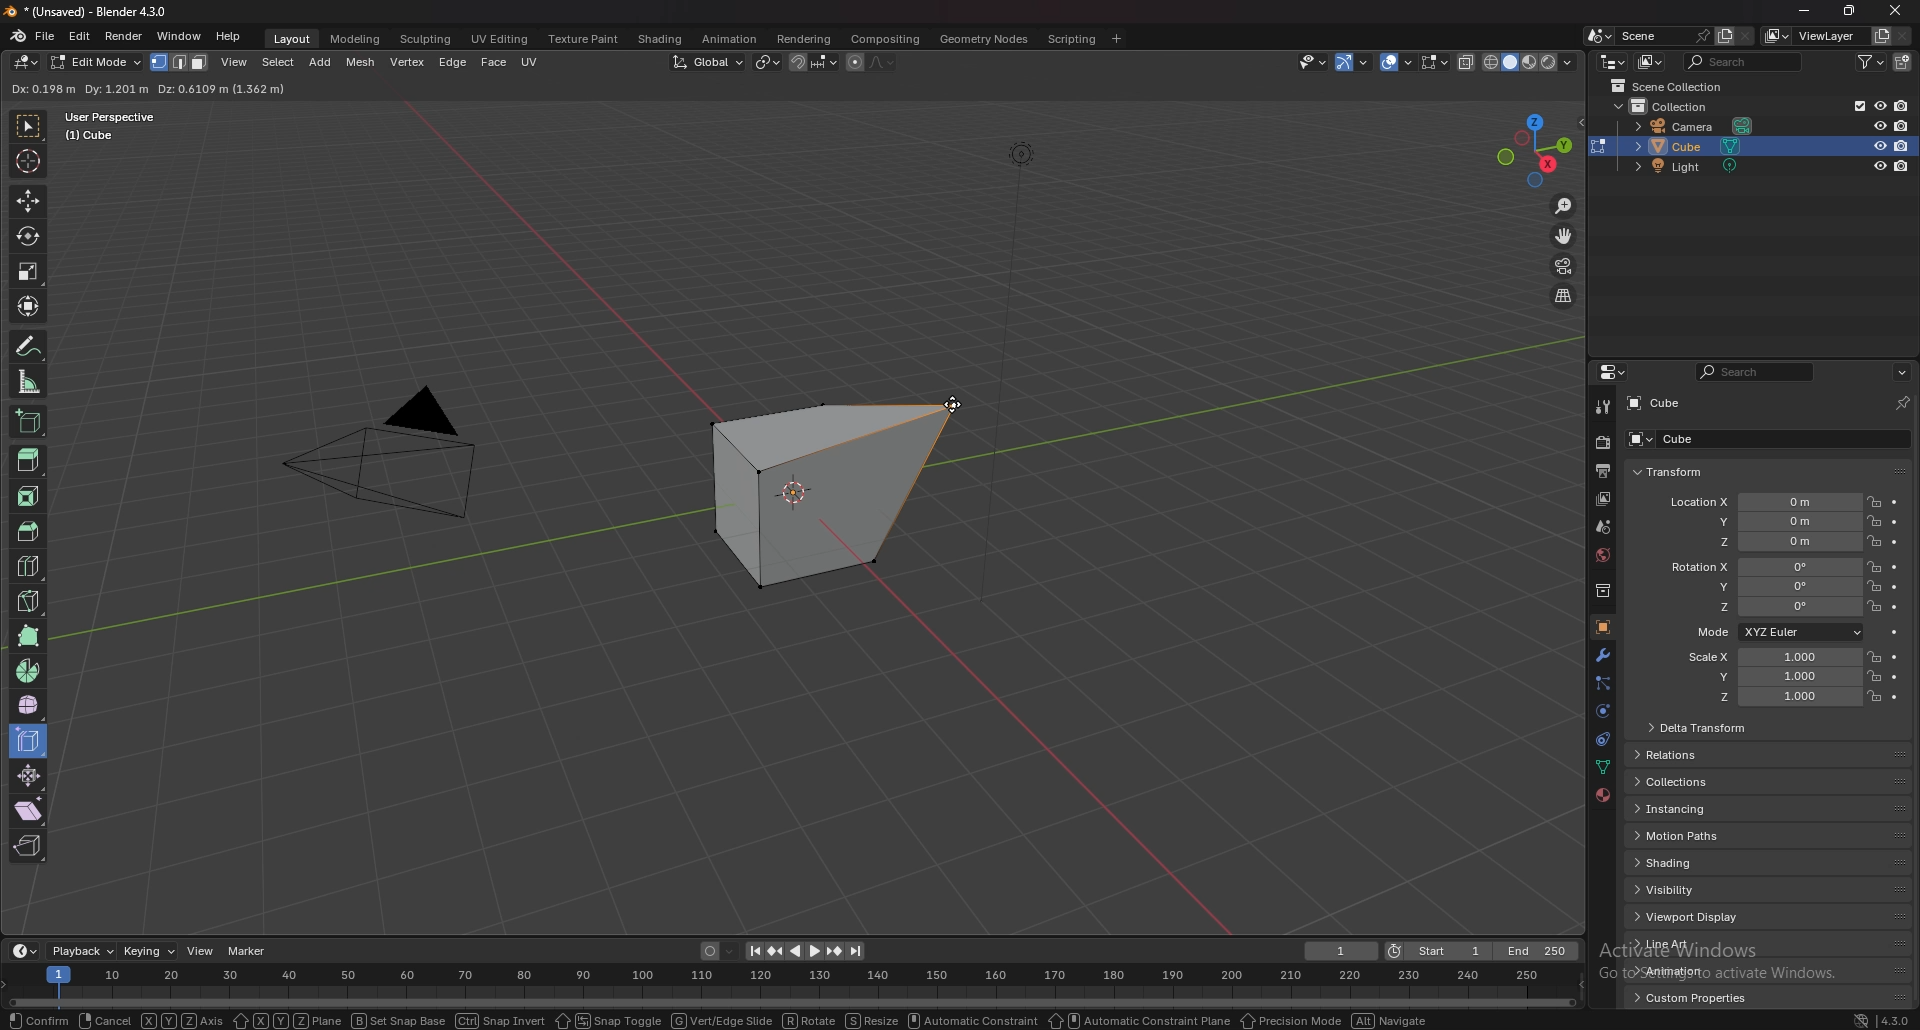 The width and height of the screenshot is (1920, 1030). What do you see at coordinates (1545, 88) in the screenshot?
I see `options` at bounding box center [1545, 88].